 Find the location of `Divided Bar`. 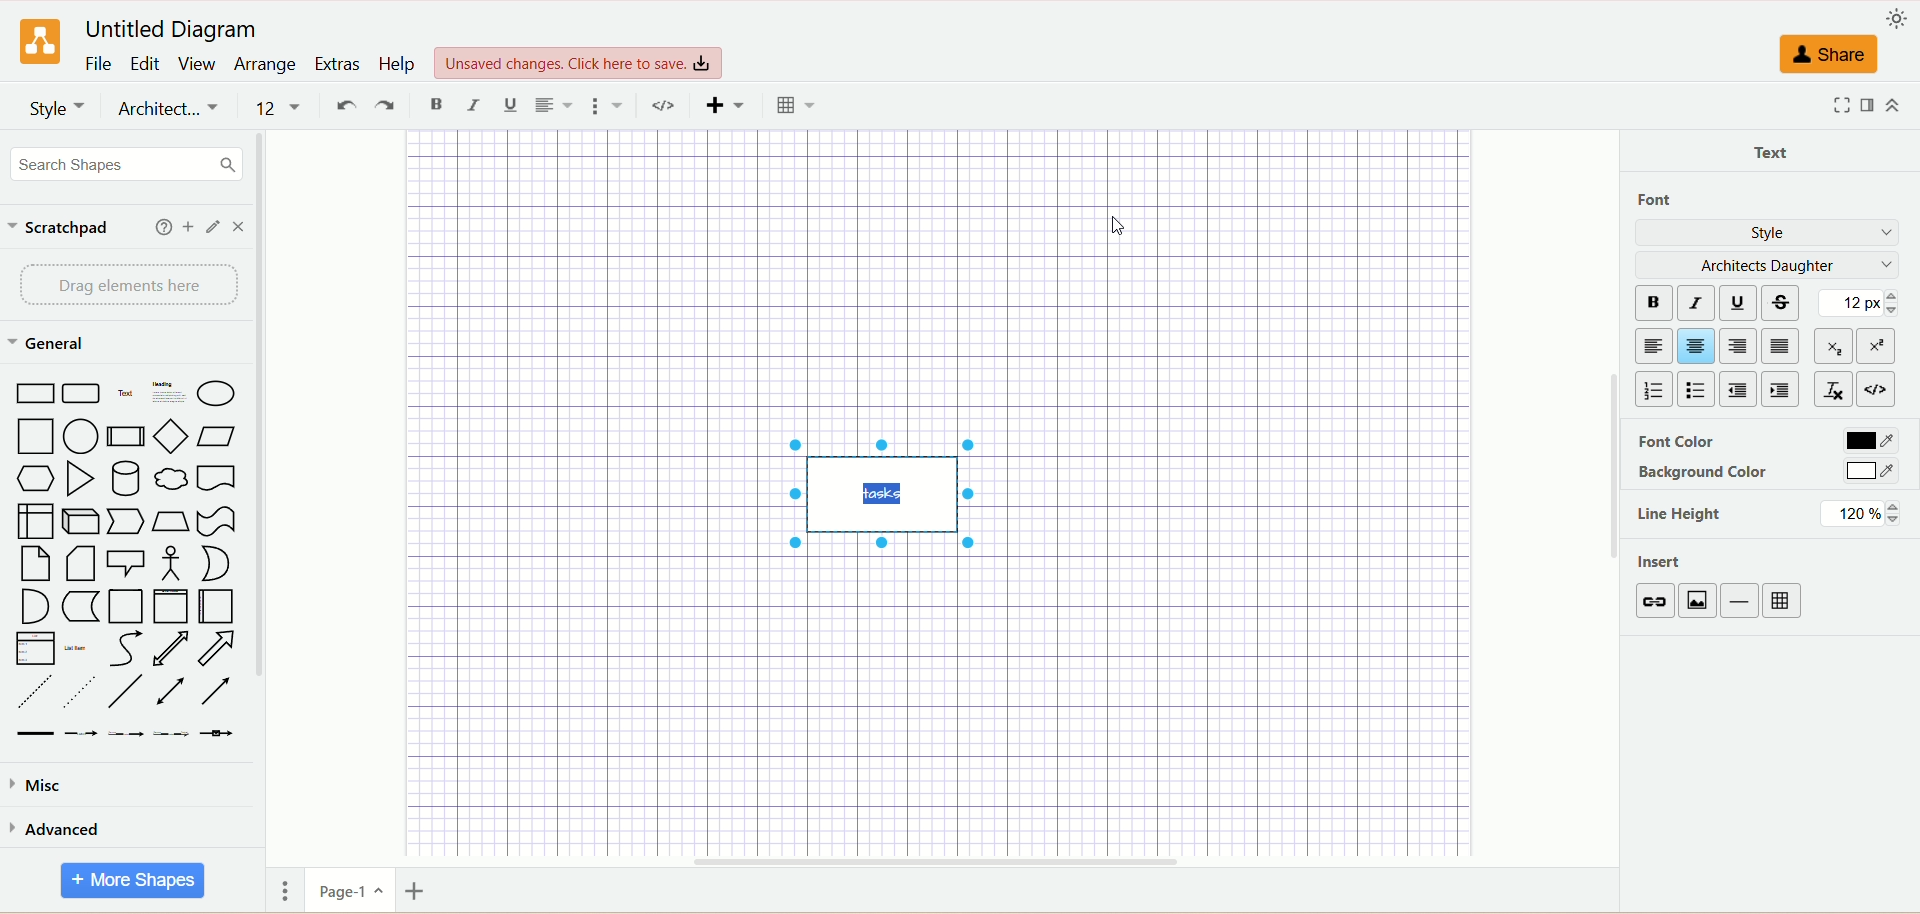

Divided Bar is located at coordinates (127, 437).